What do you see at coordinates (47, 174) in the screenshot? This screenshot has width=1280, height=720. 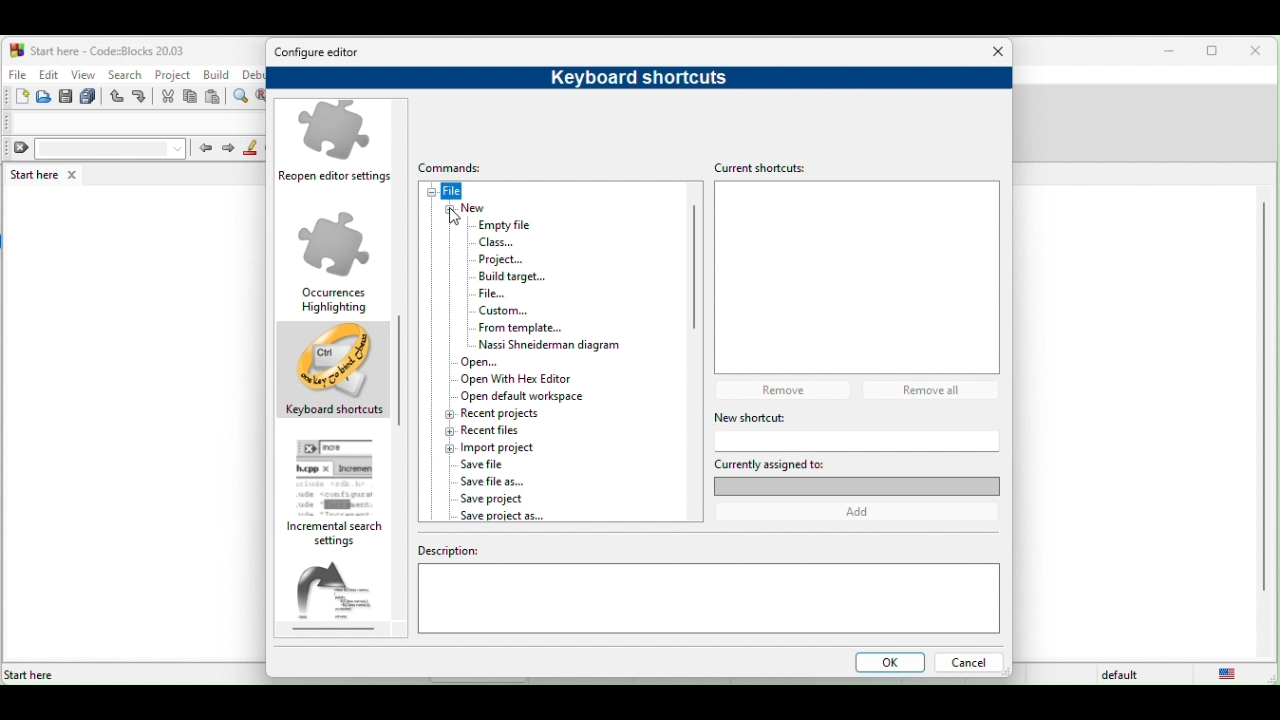 I see `start here` at bounding box center [47, 174].